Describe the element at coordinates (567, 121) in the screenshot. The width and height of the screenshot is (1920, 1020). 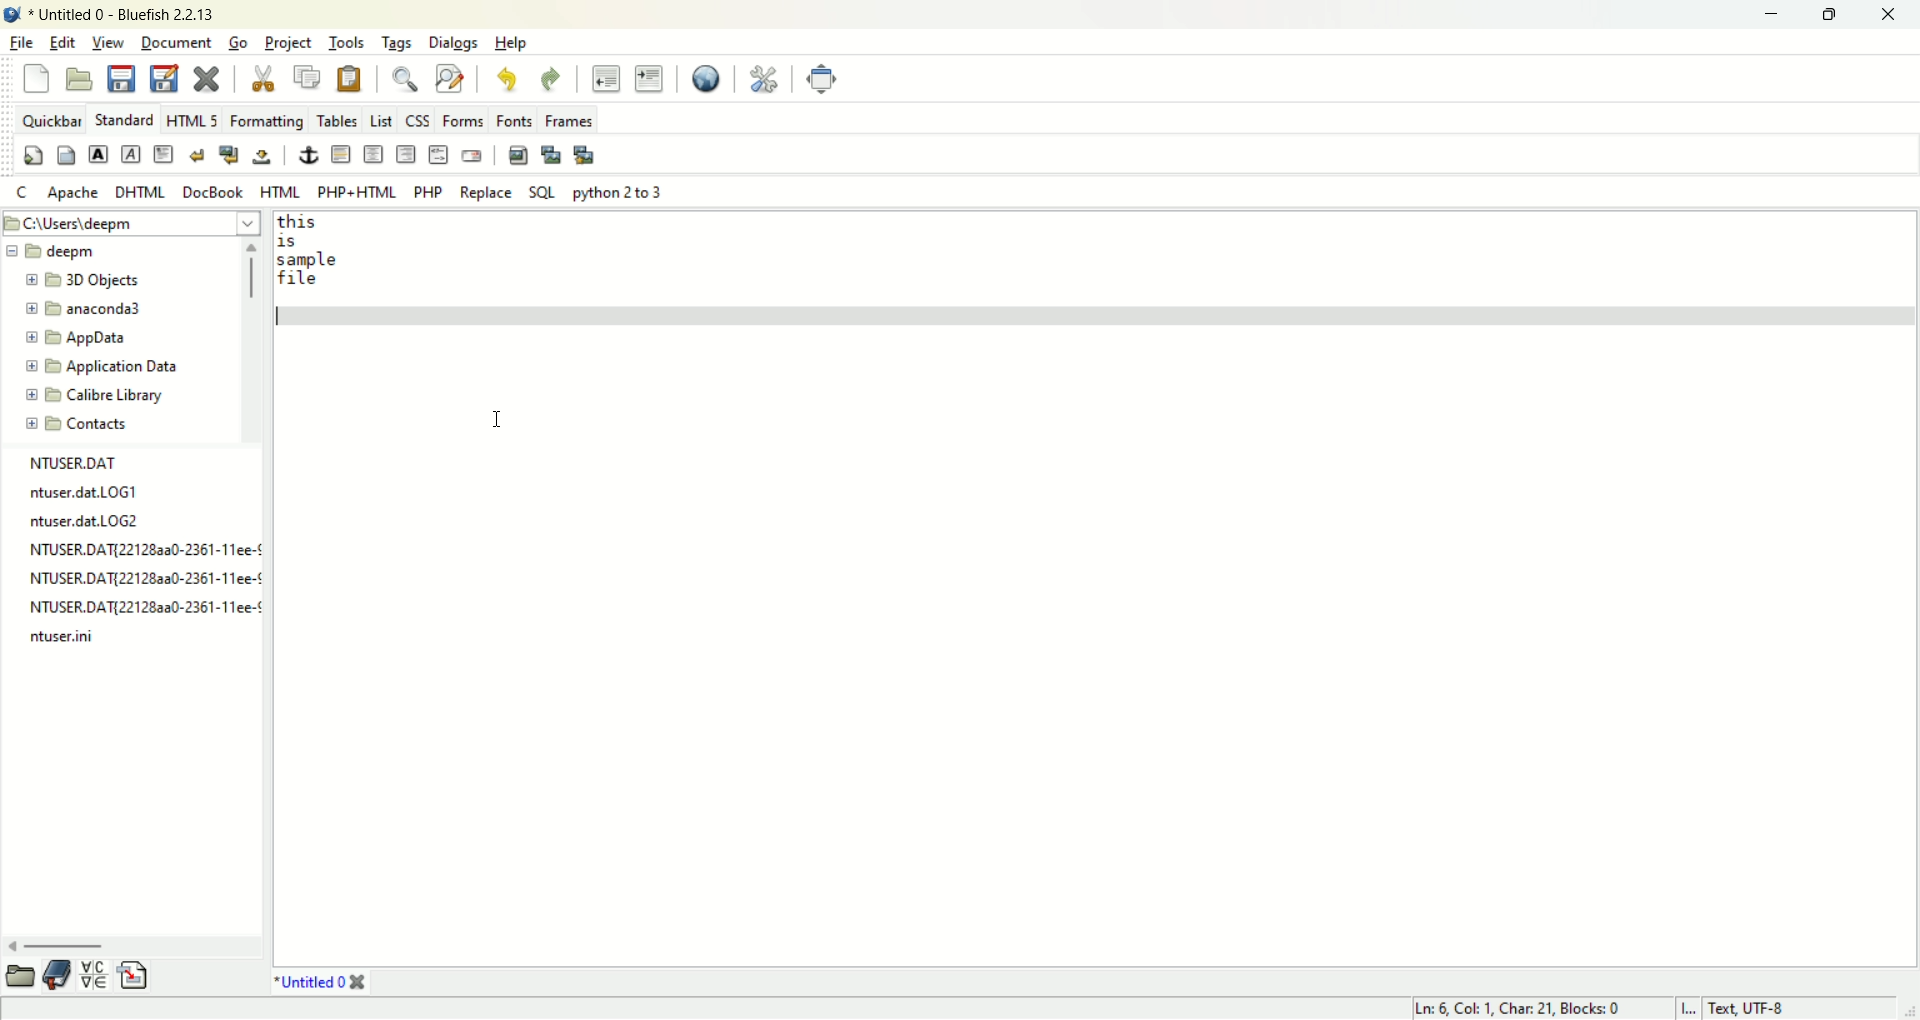
I see `frames` at that location.